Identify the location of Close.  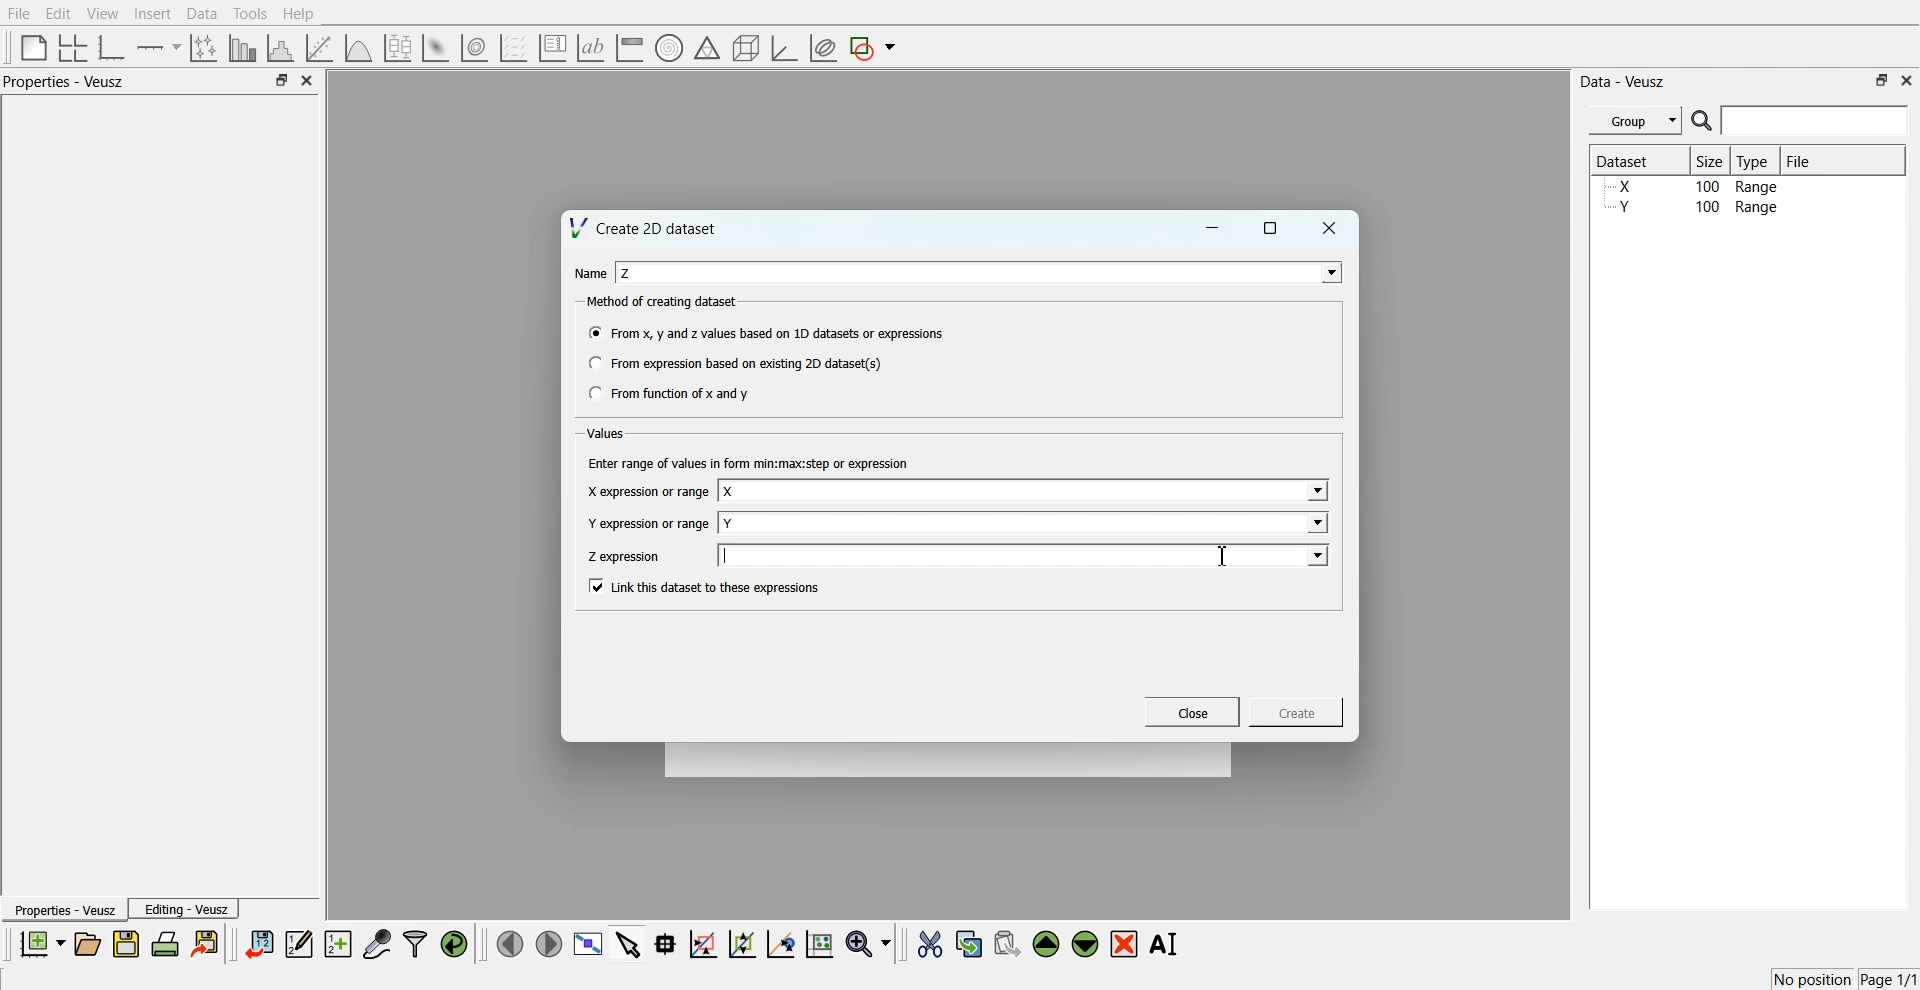
(1193, 712).